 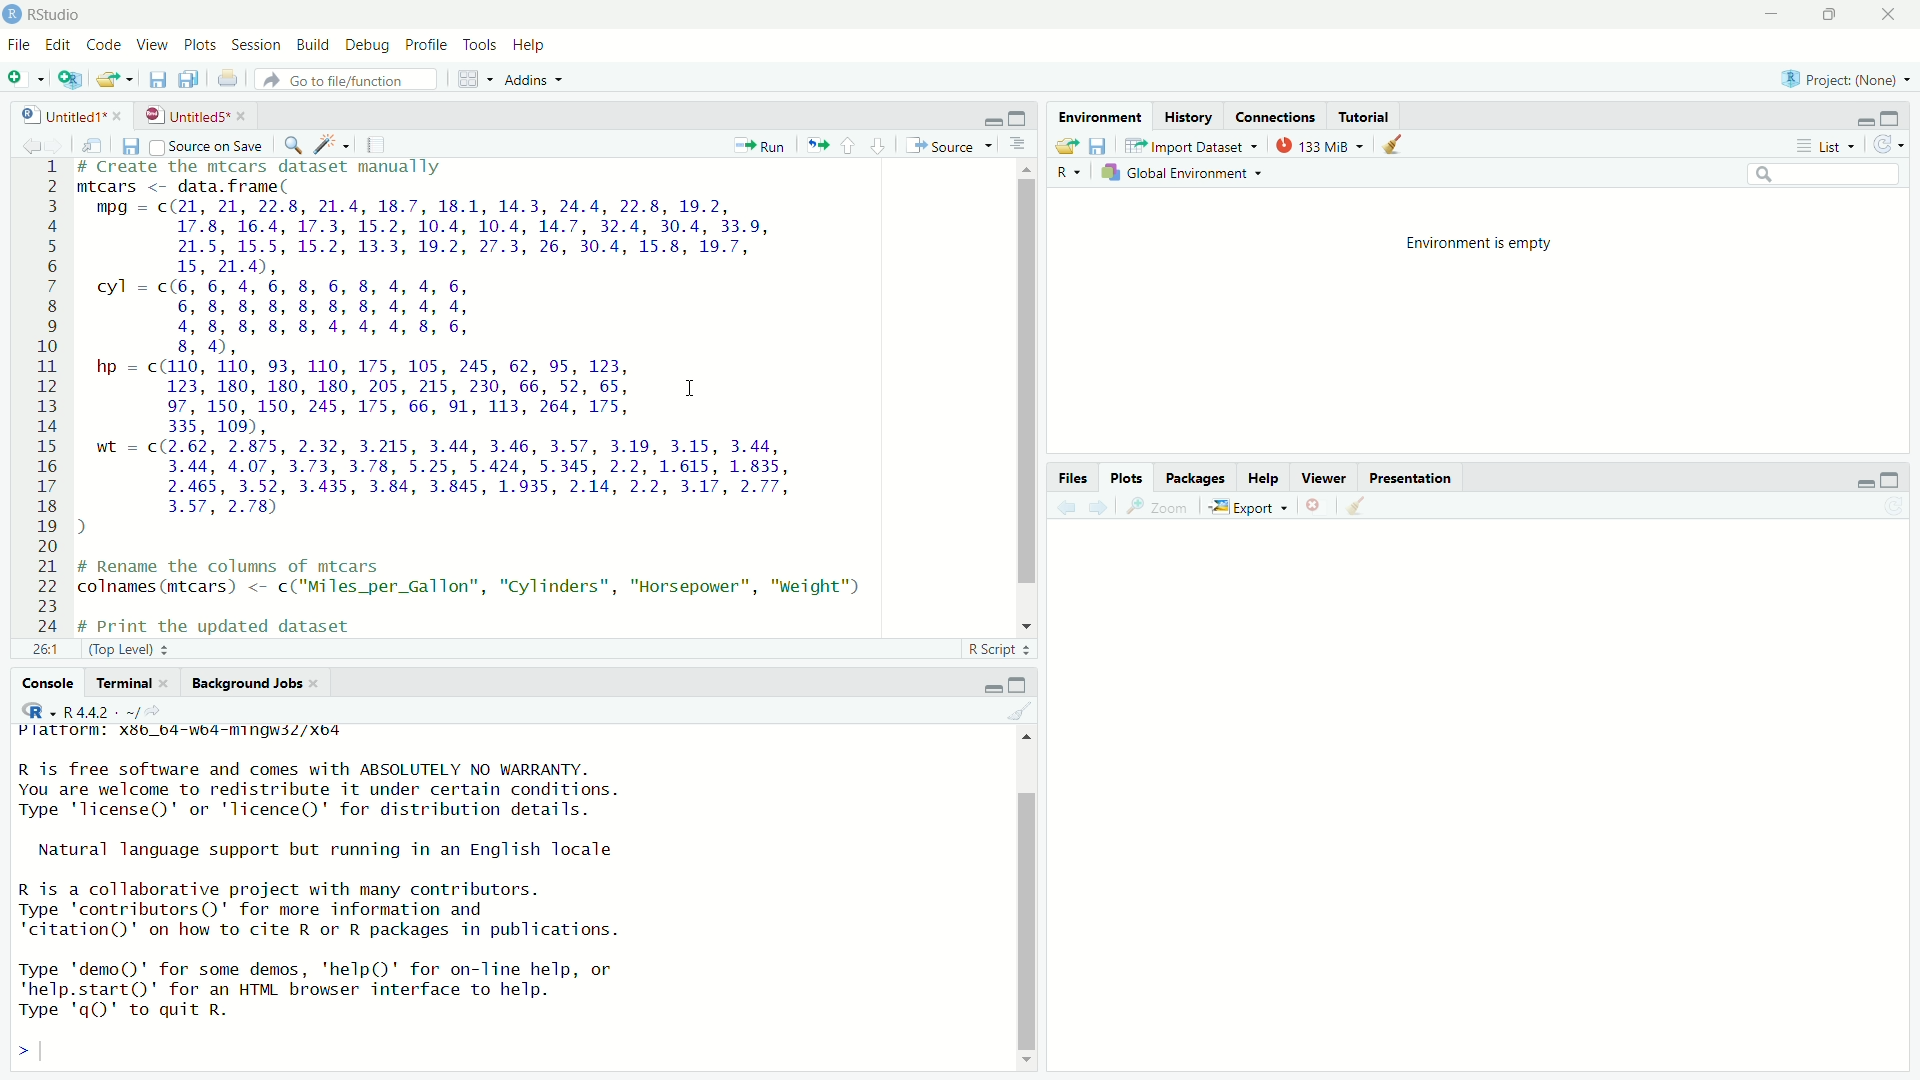 I want to click on View, so click(x=152, y=45).